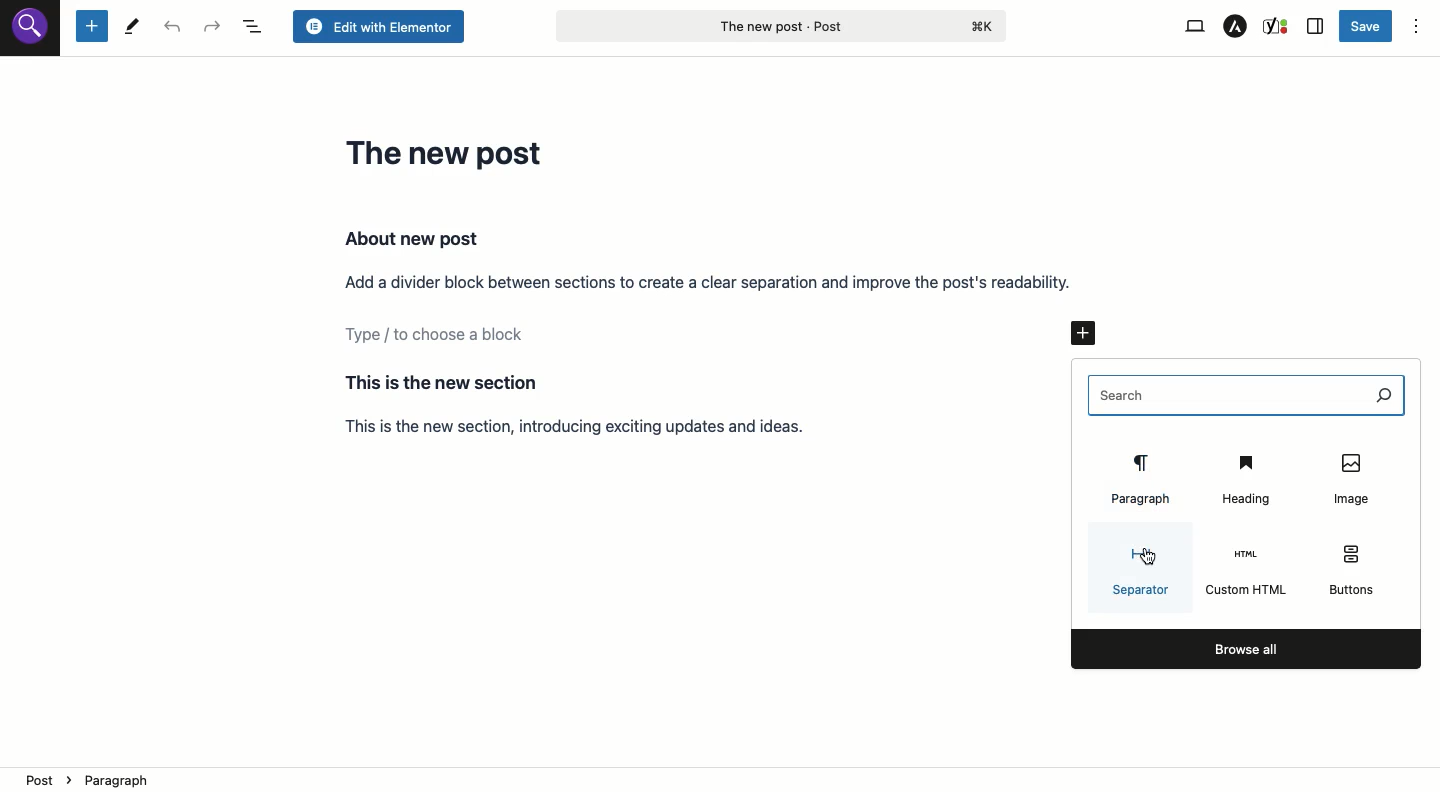 The height and width of the screenshot is (792, 1440). Describe the element at coordinates (700, 339) in the screenshot. I see `Hovering over choose a block` at that location.